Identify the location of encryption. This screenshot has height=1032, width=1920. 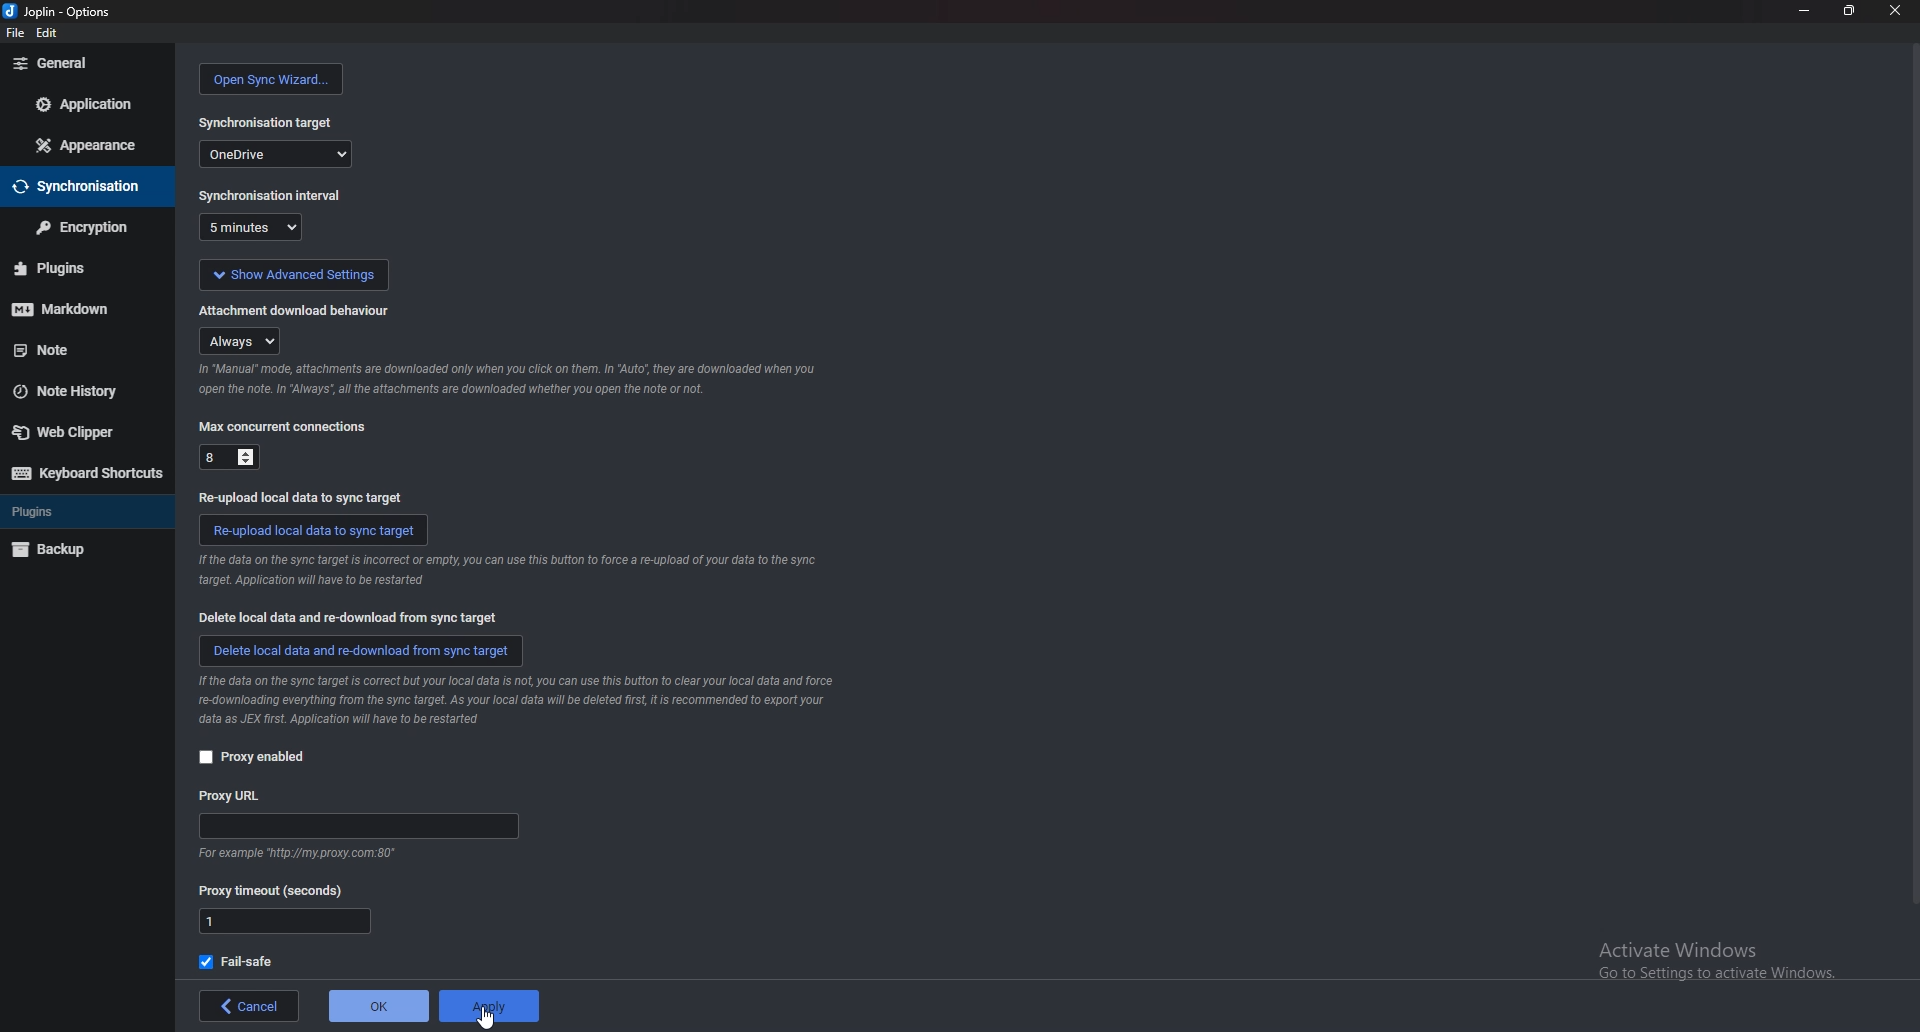
(86, 226).